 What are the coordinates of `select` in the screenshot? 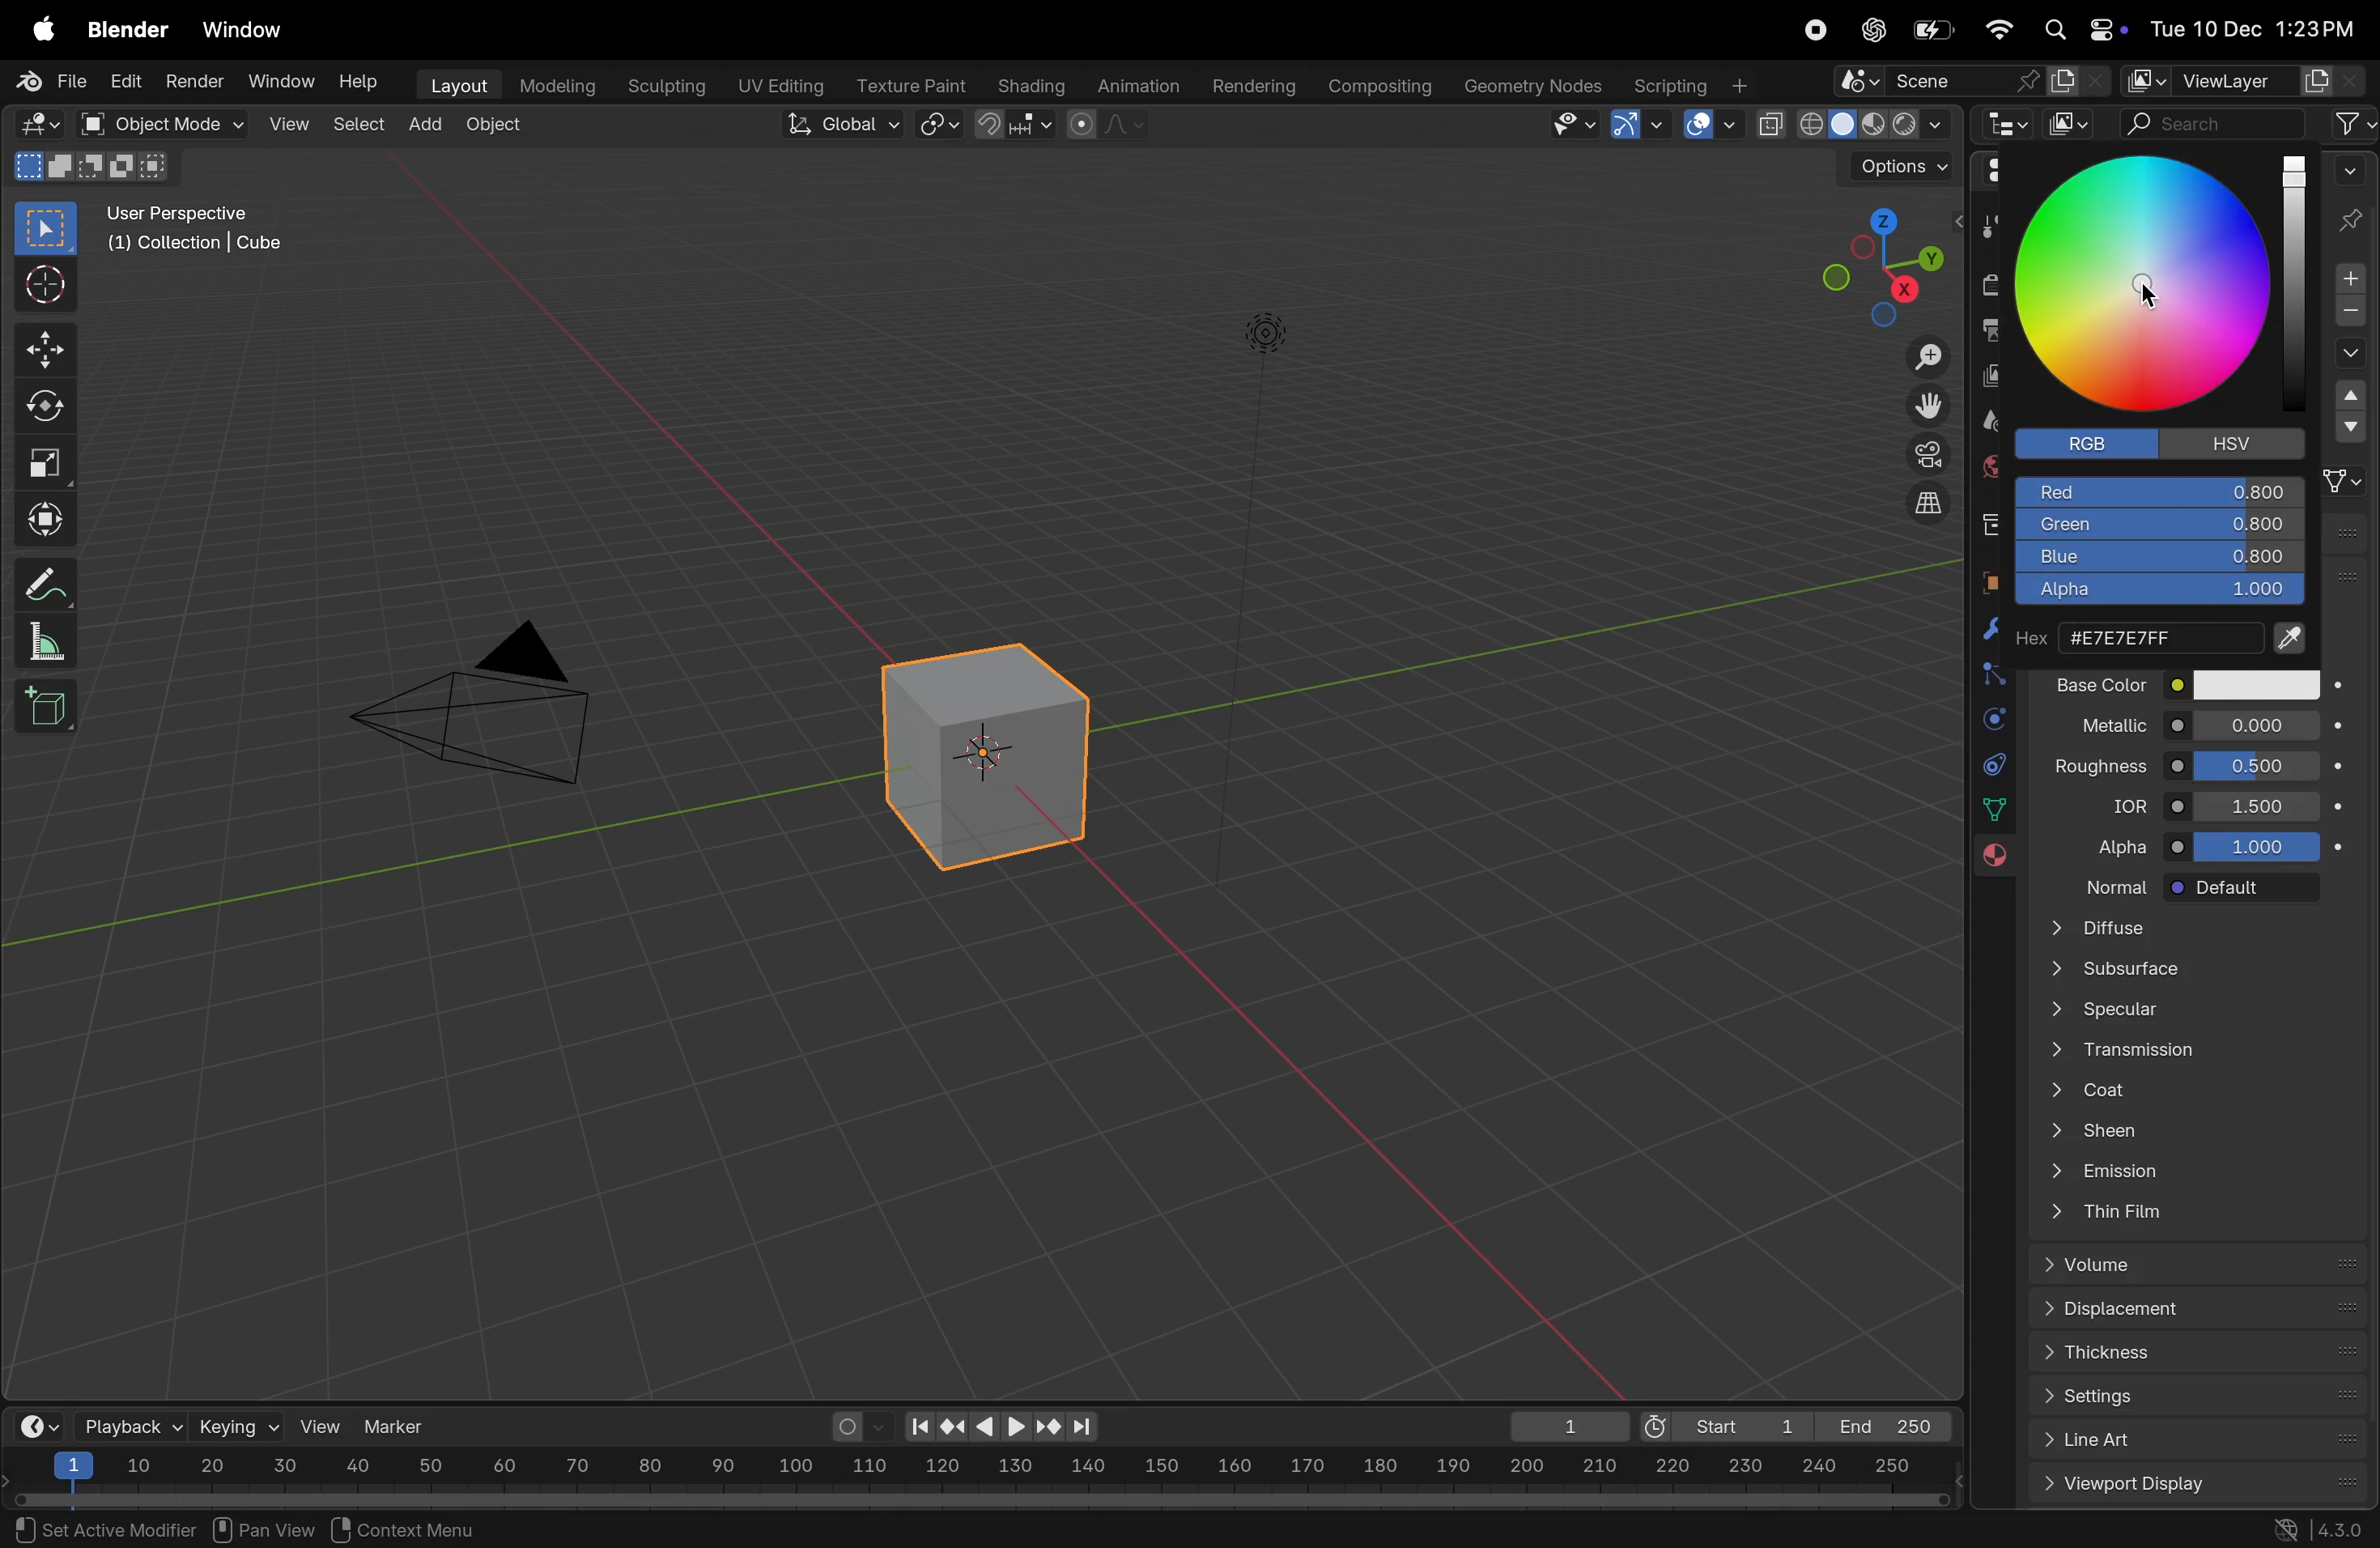 It's located at (356, 123).